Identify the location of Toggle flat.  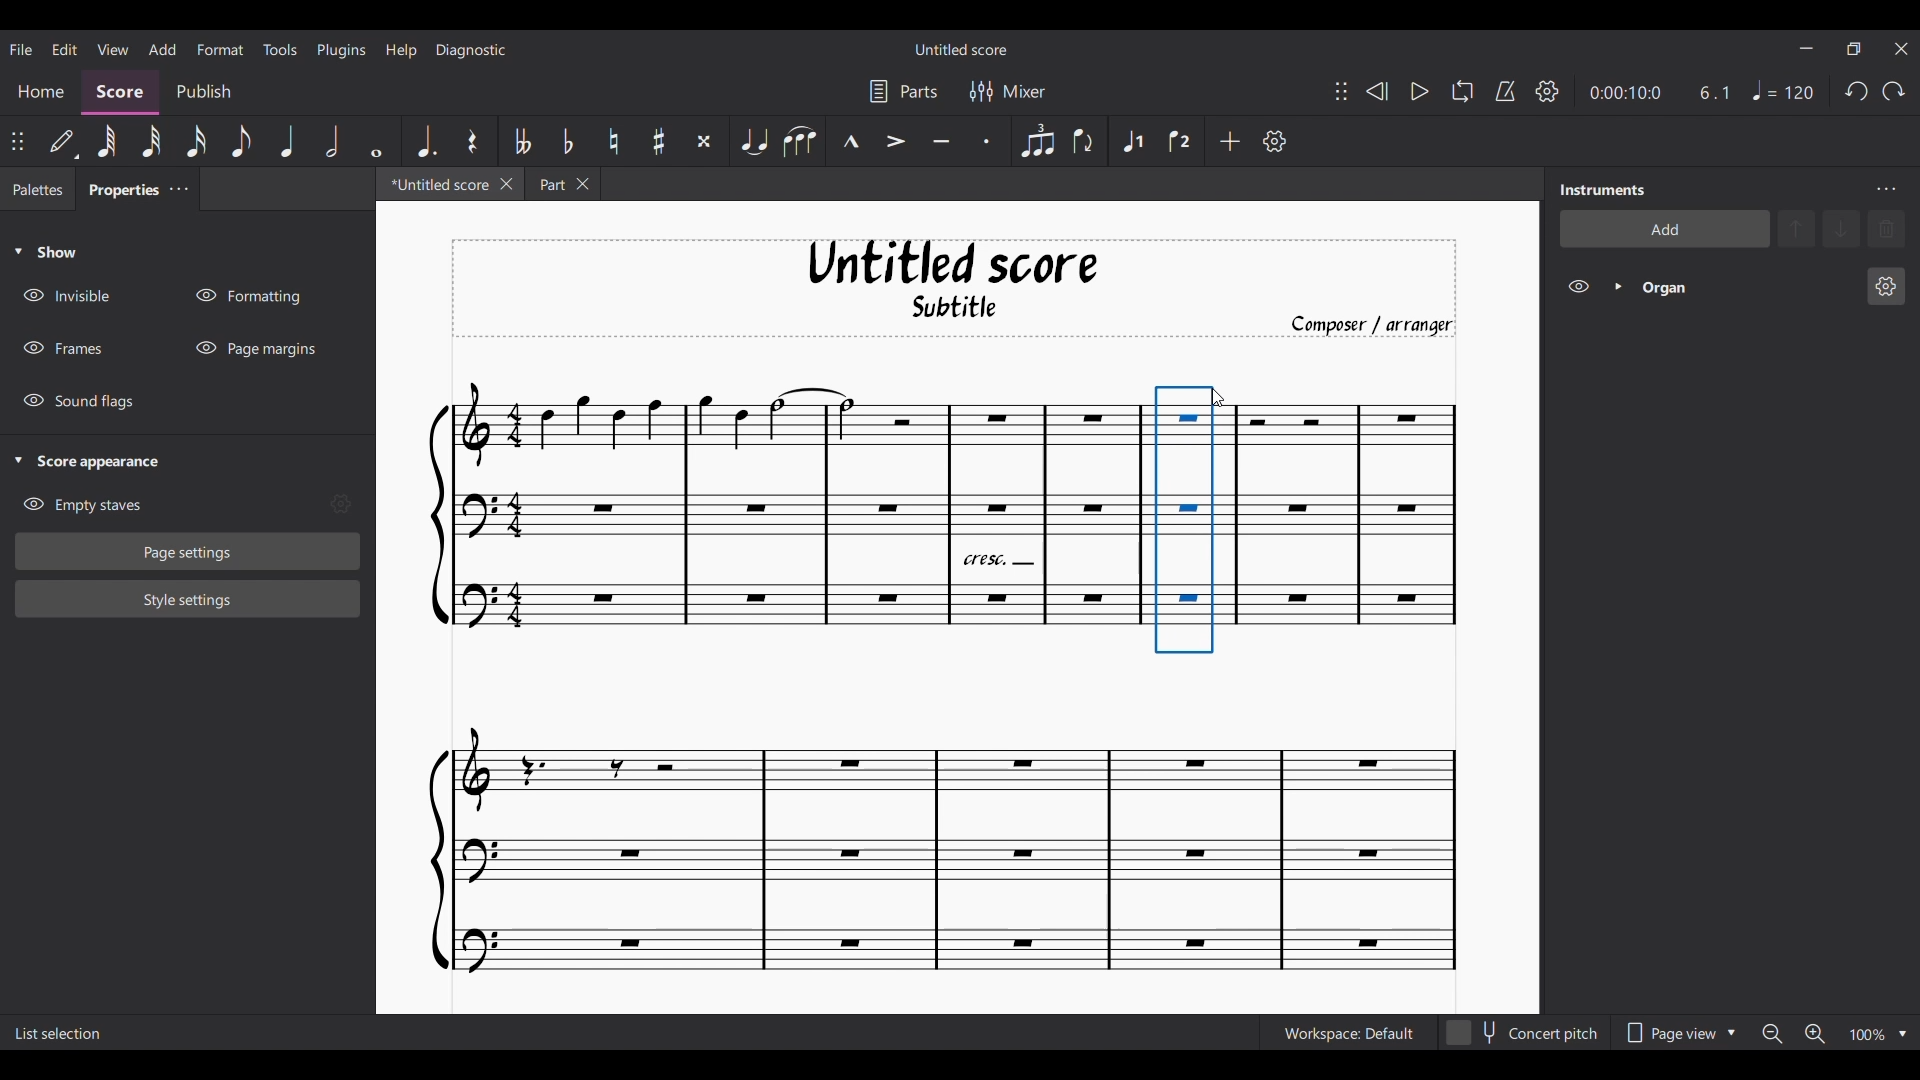
(566, 140).